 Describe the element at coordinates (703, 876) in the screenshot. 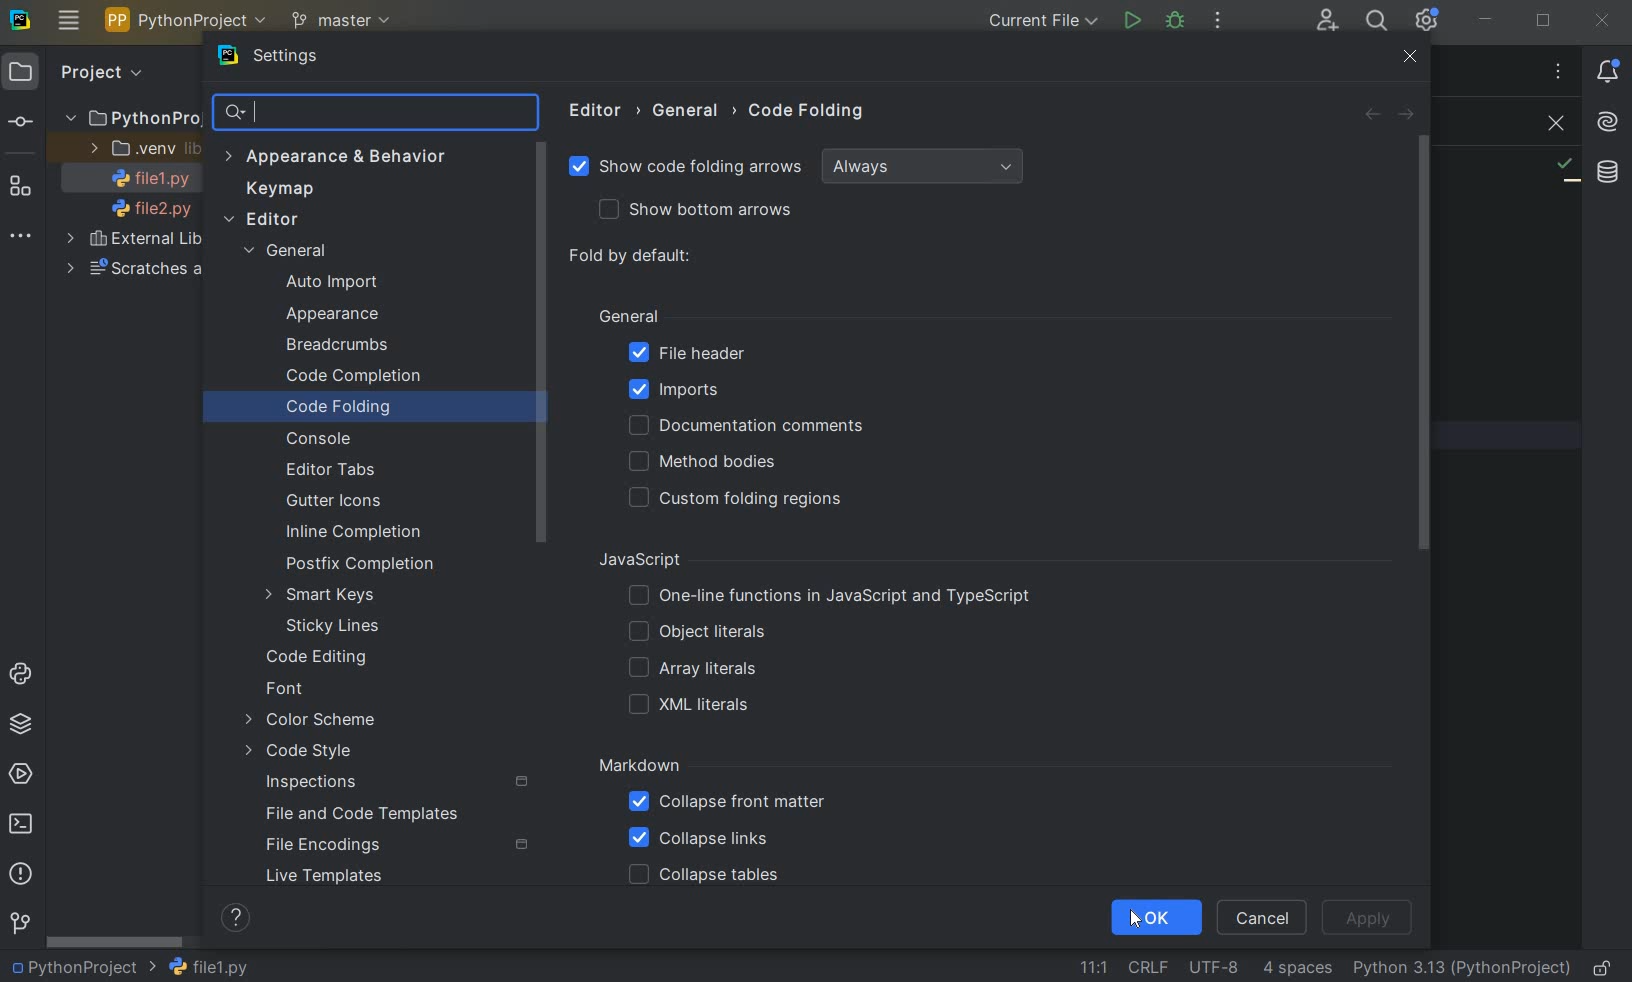

I see `COLLAPSE TABLES` at that location.